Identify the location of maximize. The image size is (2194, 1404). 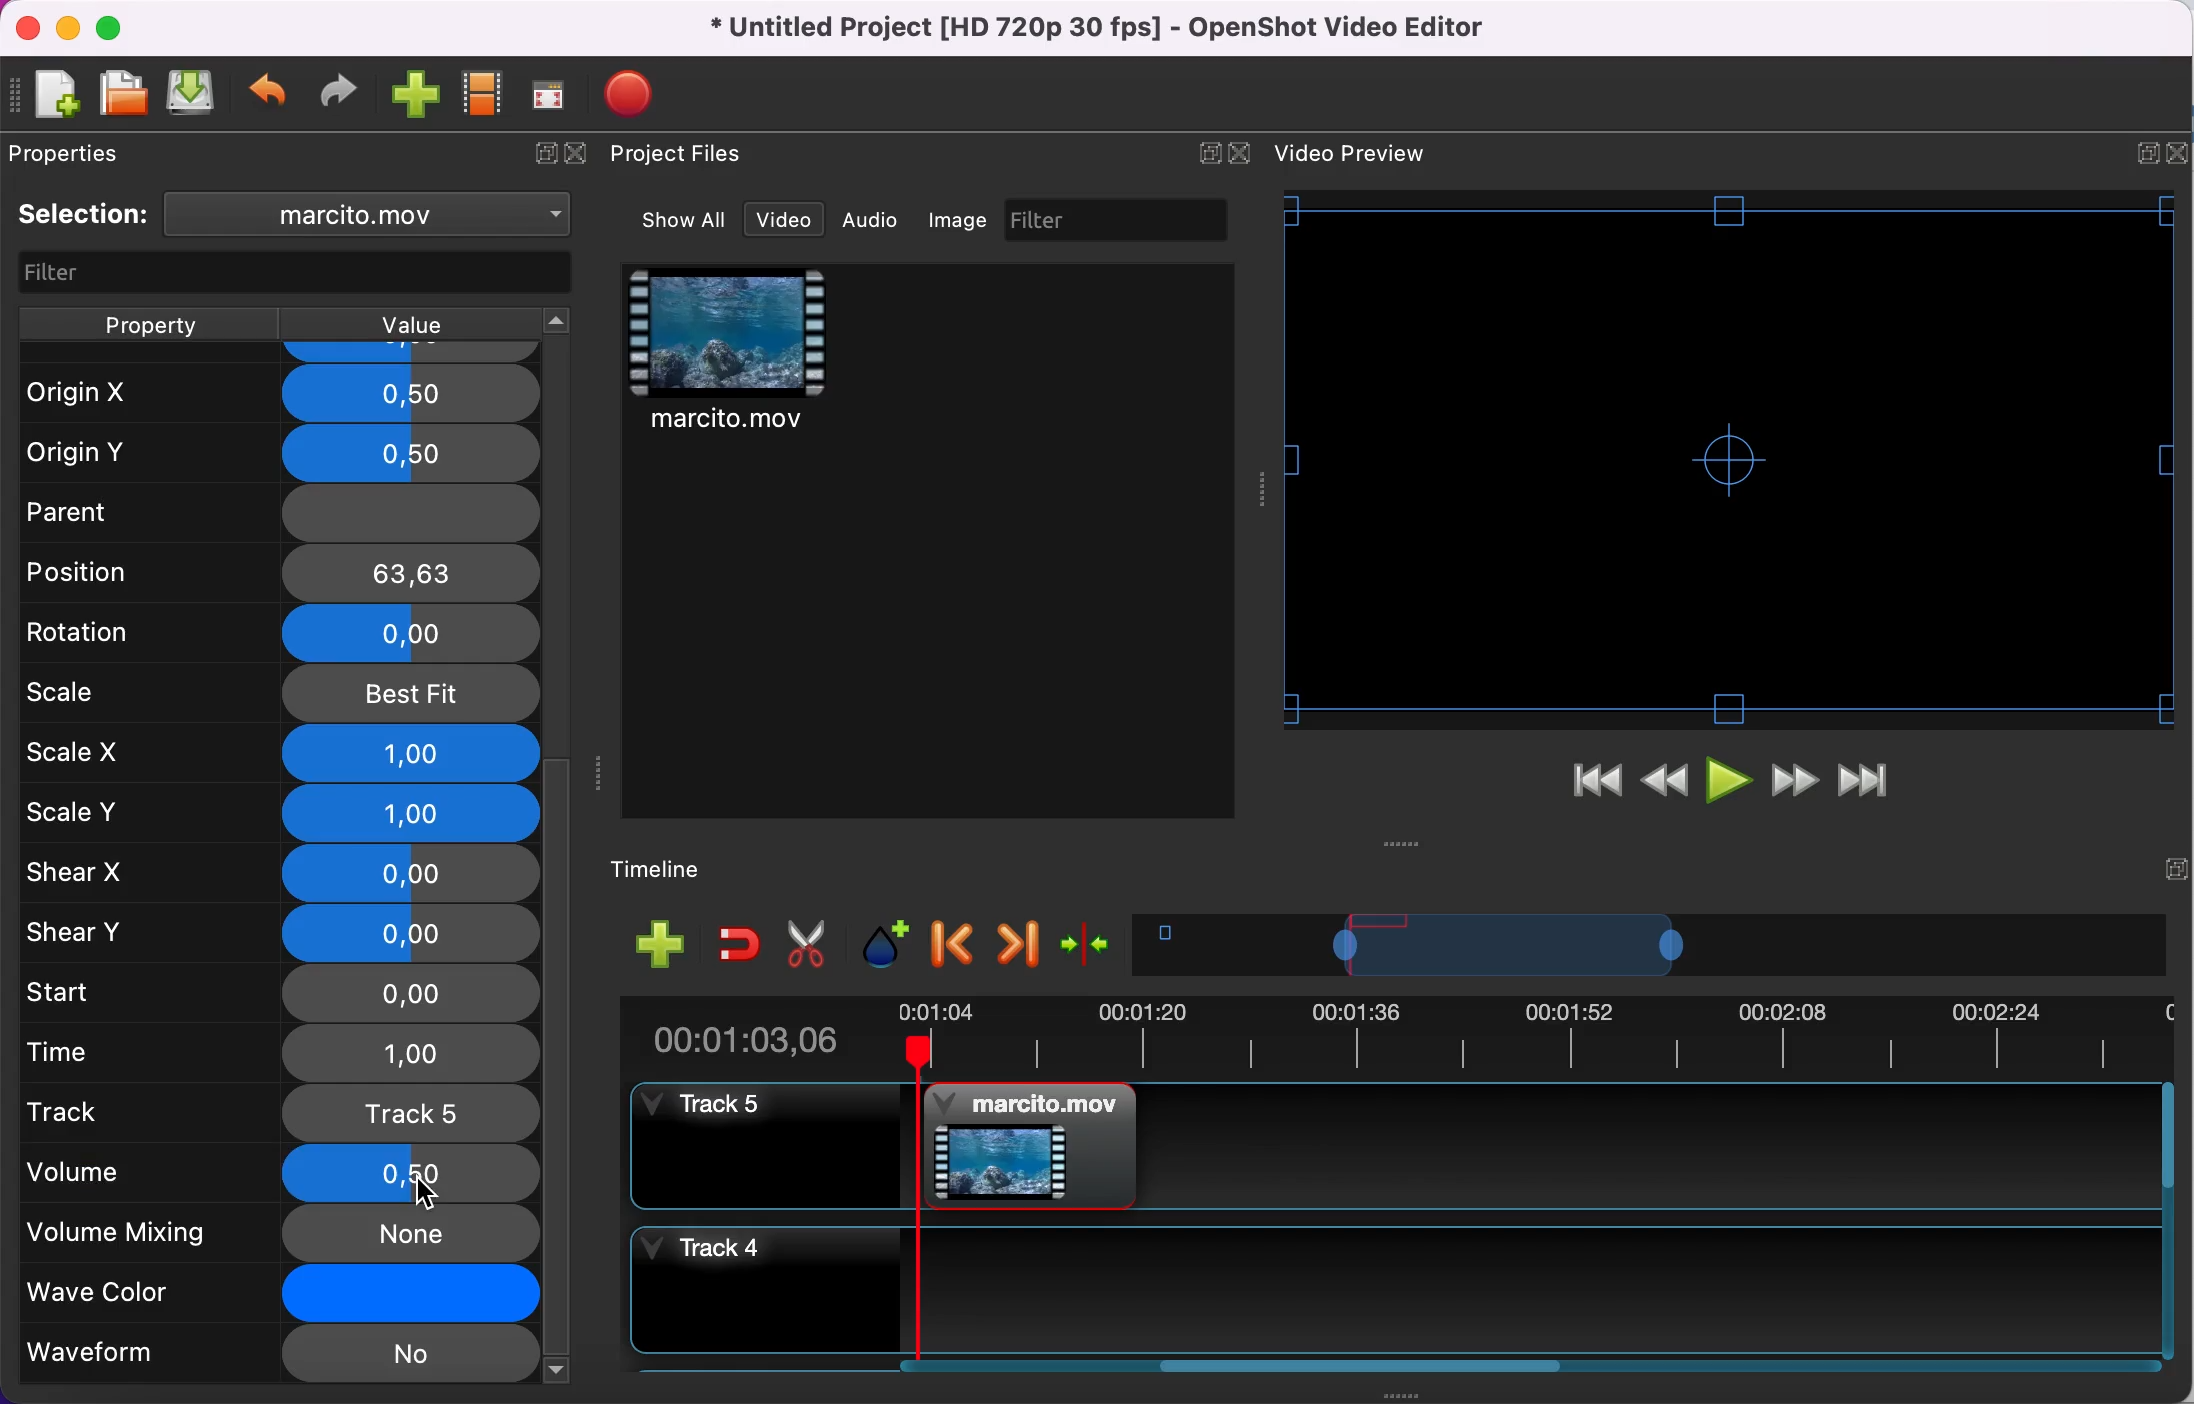
(115, 27).